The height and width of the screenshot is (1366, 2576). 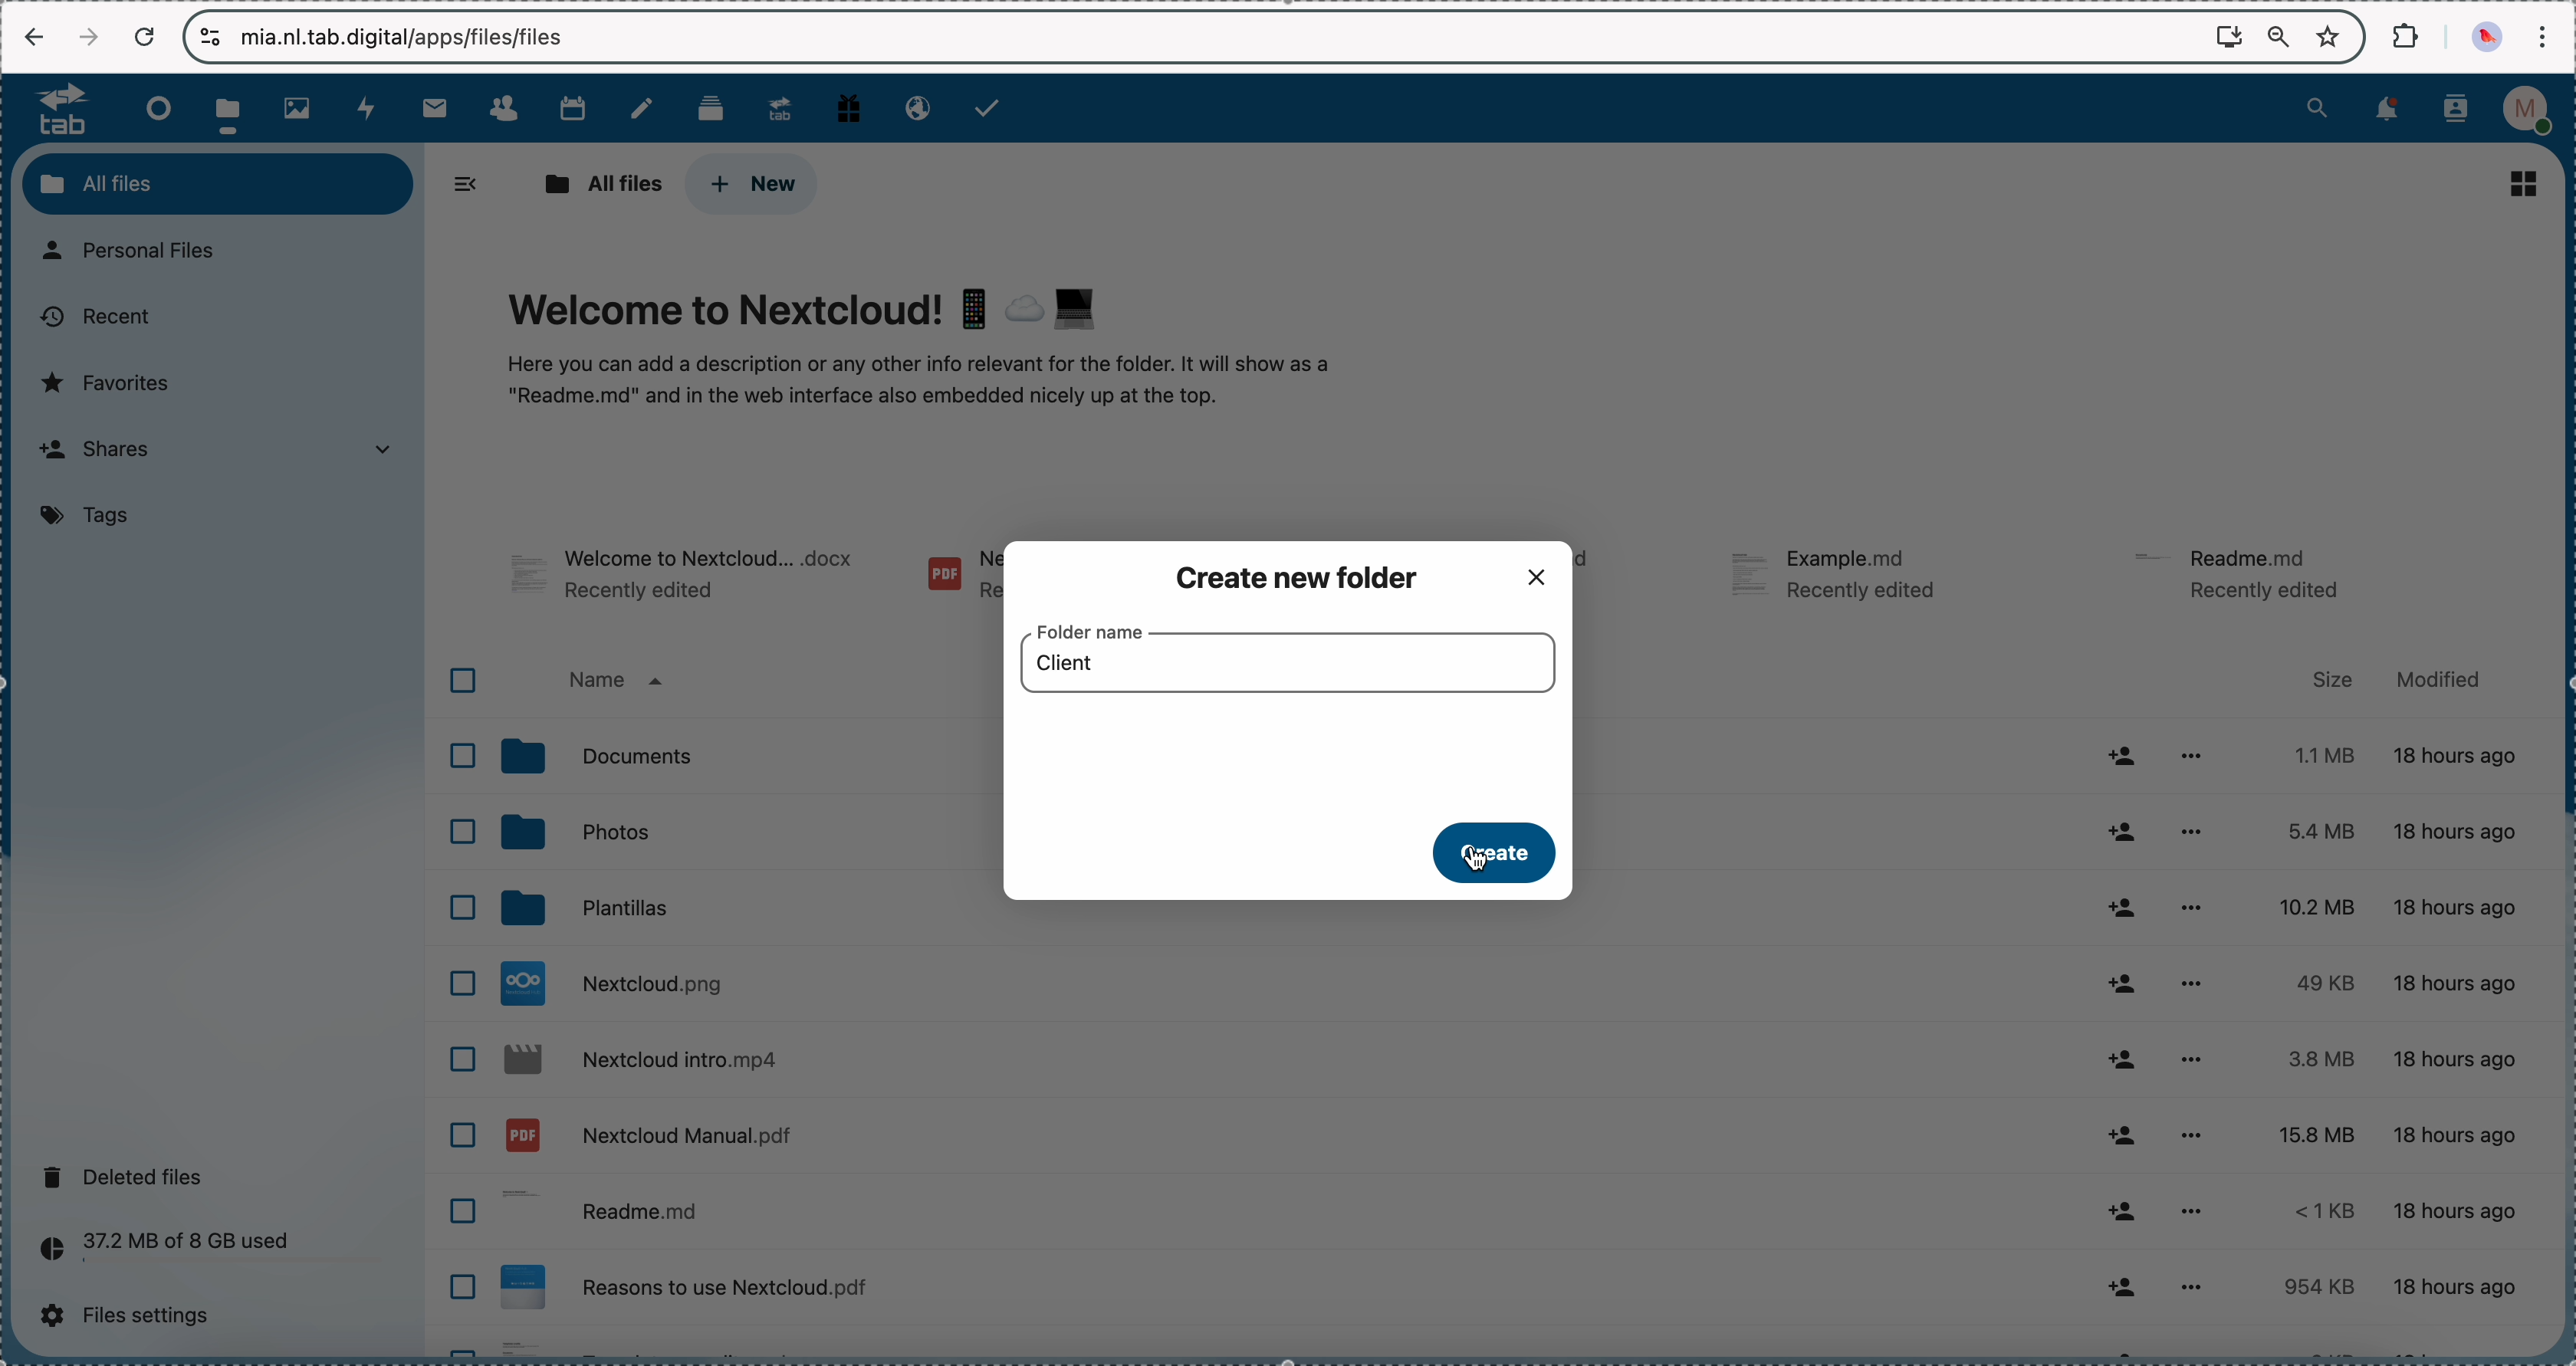 What do you see at coordinates (2124, 833) in the screenshot?
I see `share` at bounding box center [2124, 833].